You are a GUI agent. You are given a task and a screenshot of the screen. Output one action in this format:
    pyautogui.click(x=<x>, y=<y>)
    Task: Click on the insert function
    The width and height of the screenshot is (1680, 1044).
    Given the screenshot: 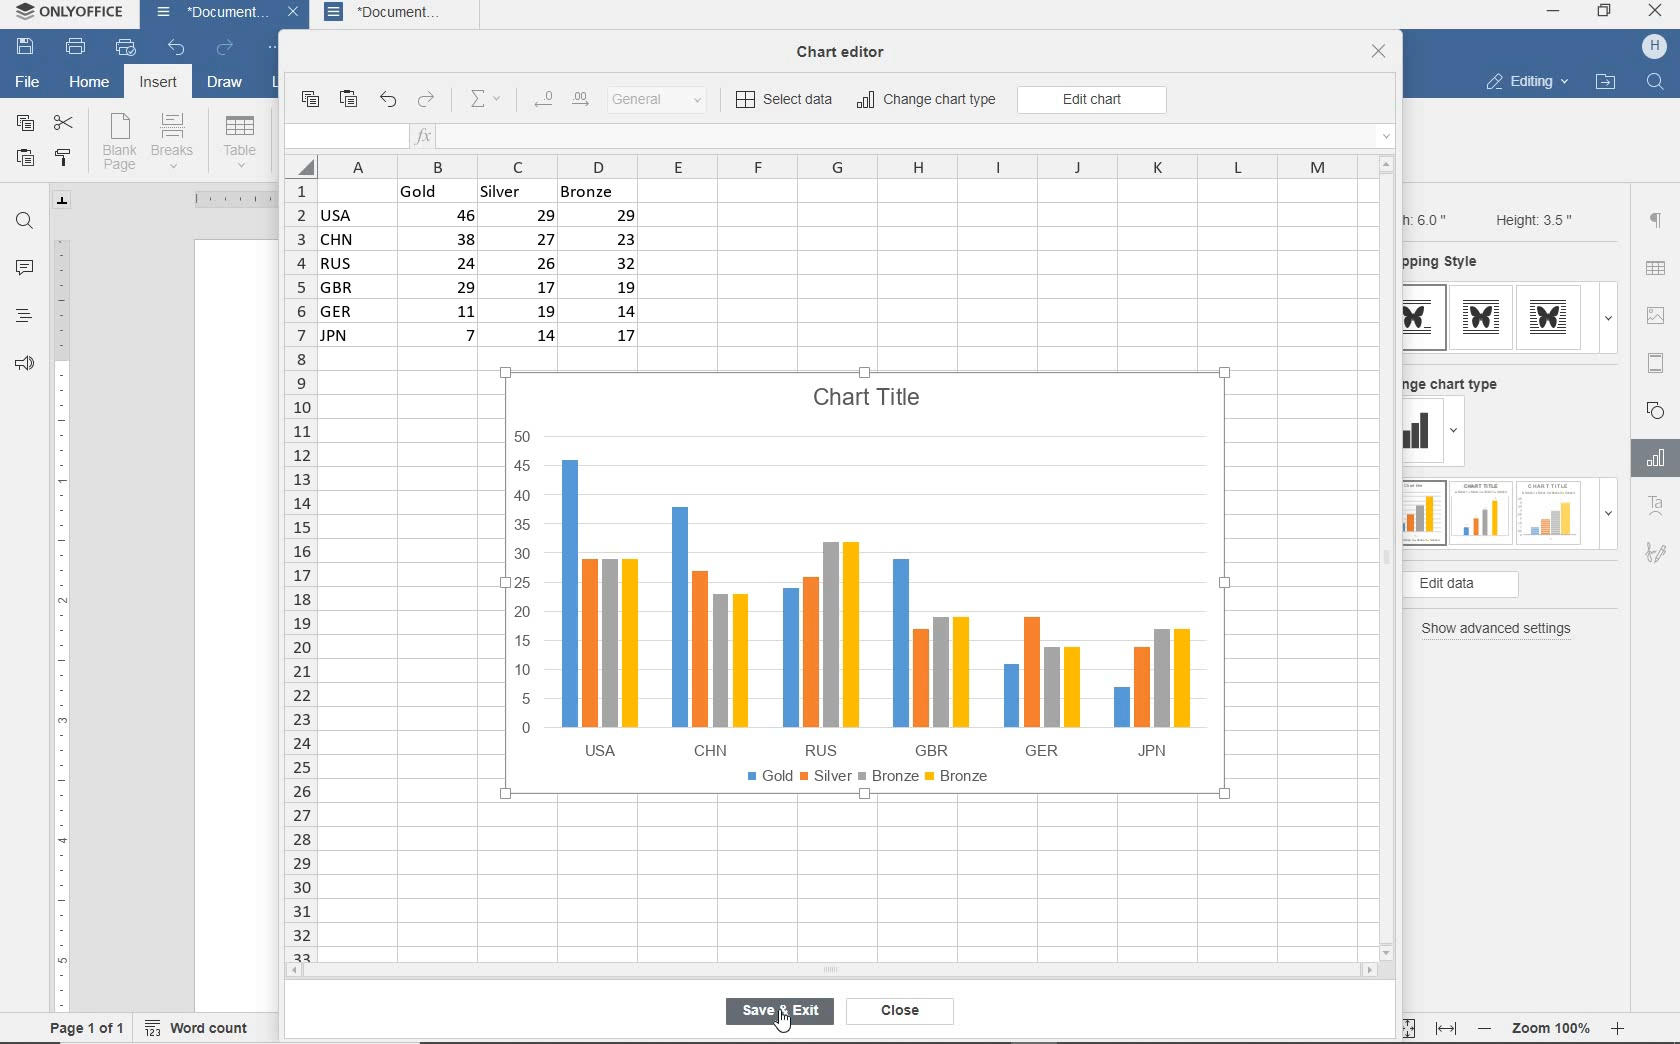 What is the action you would take?
    pyautogui.click(x=905, y=137)
    